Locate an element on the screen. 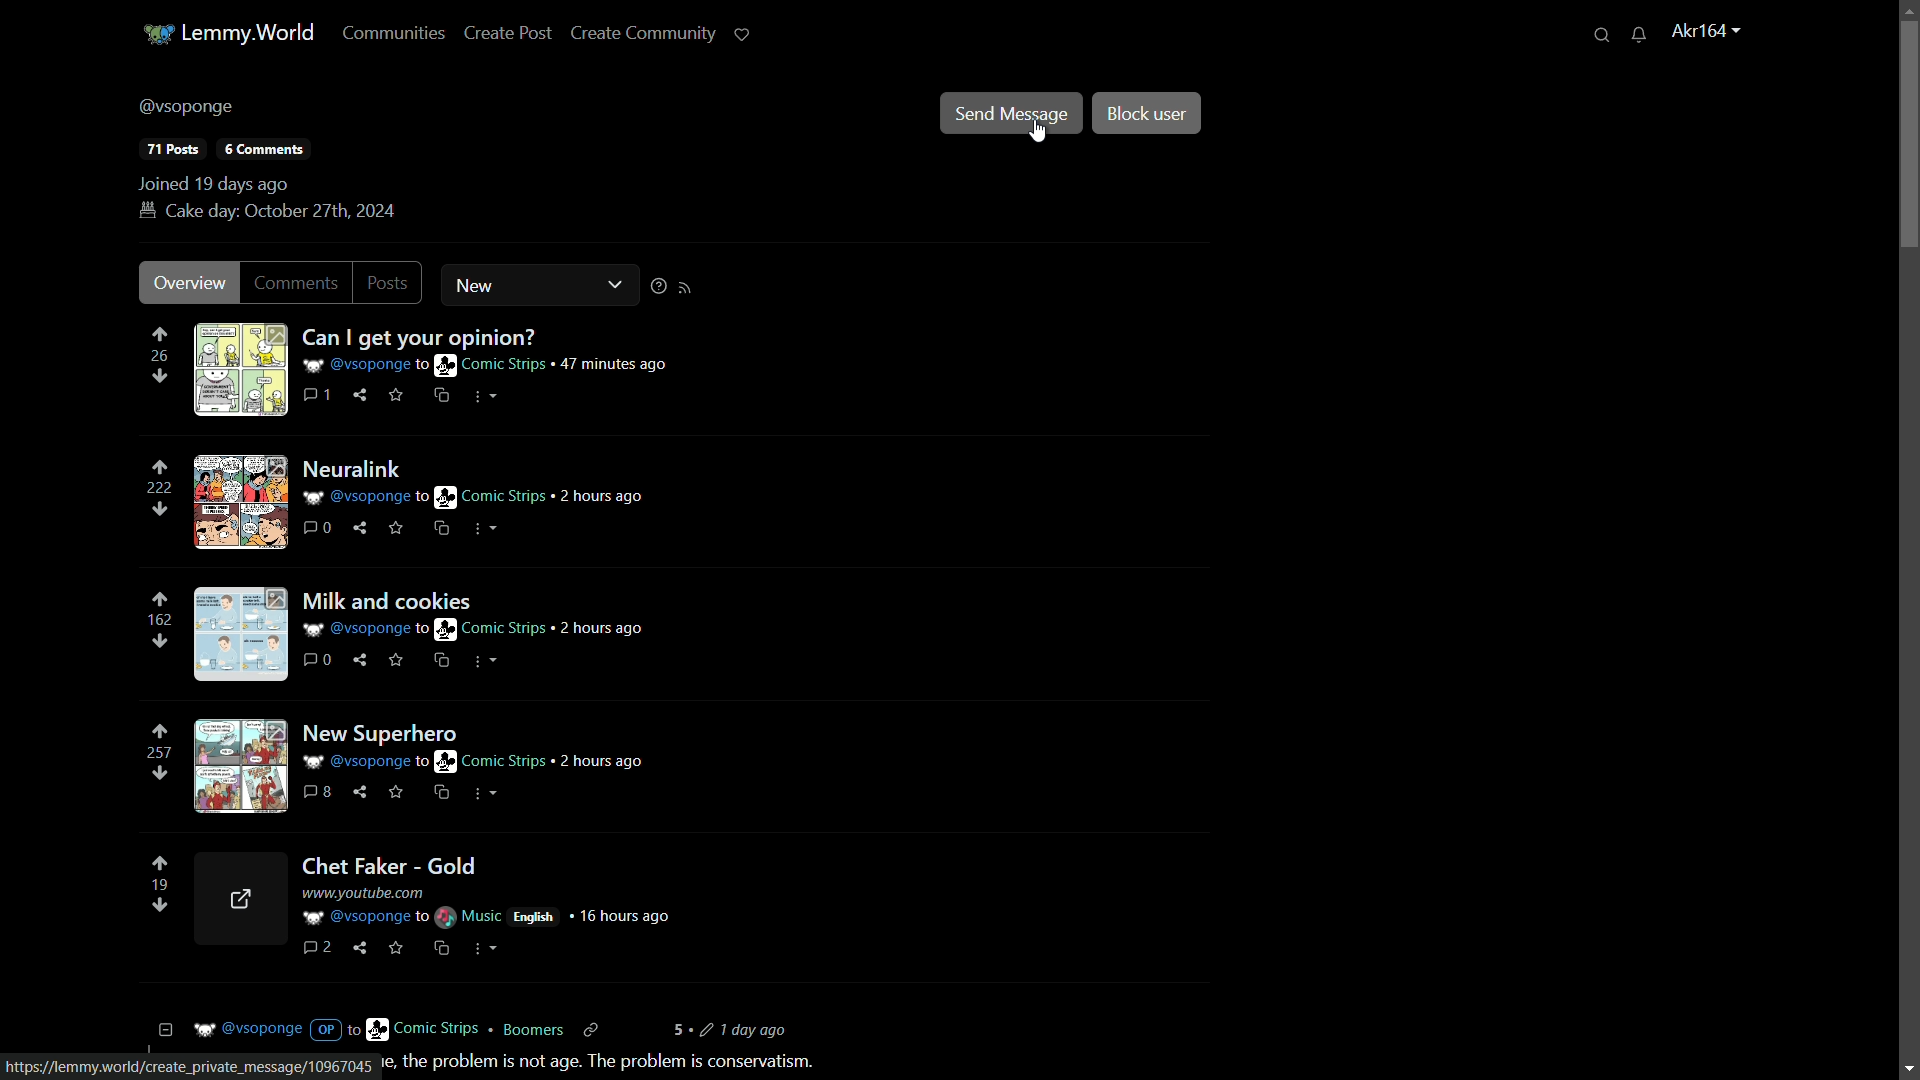  comments is located at coordinates (316, 792).